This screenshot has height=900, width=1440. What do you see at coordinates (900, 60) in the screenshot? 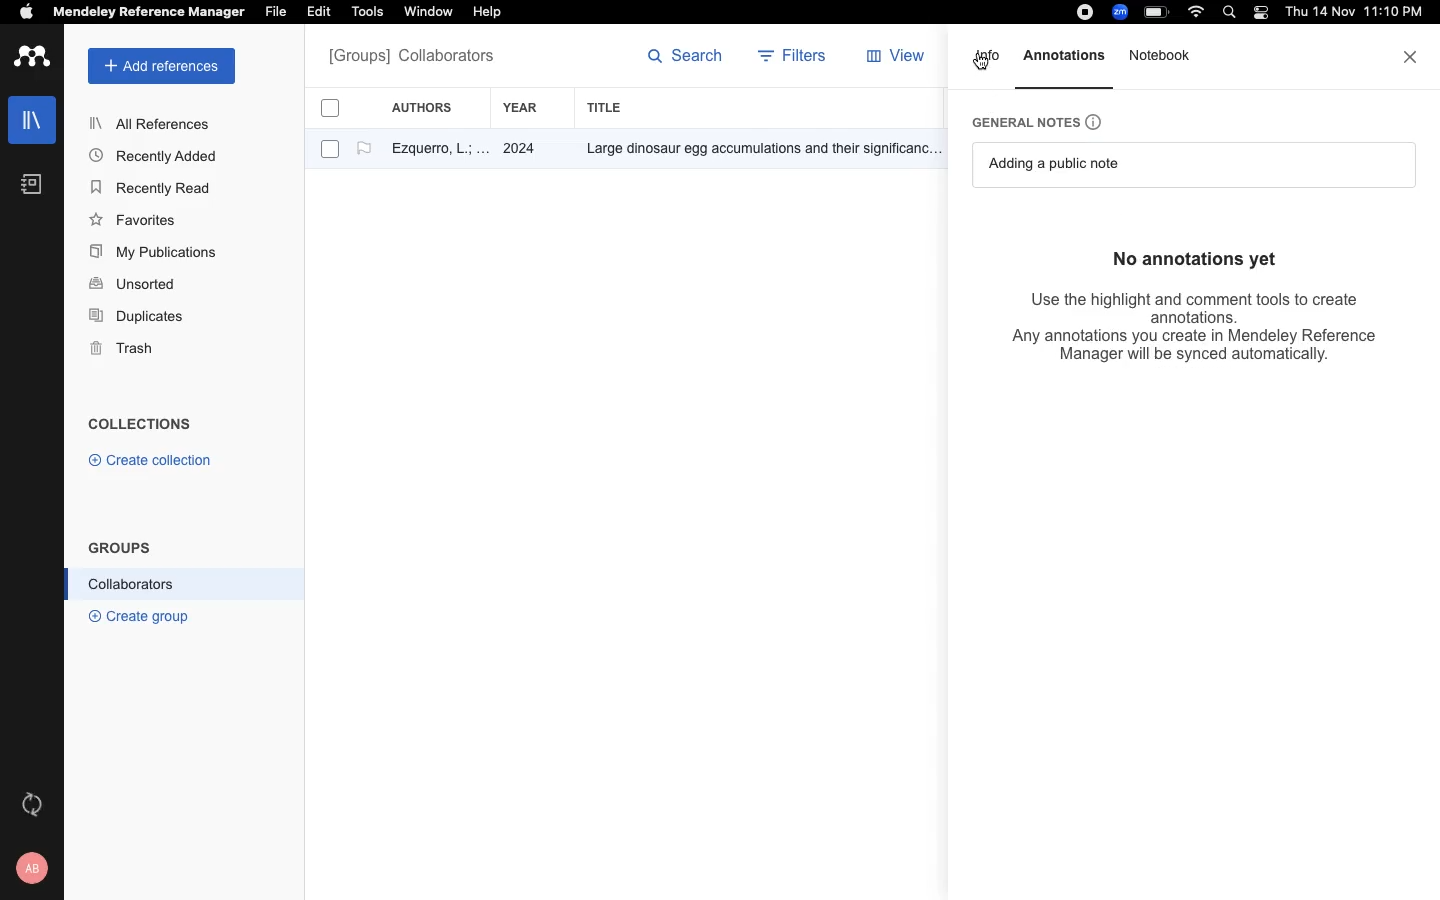
I see `view` at bounding box center [900, 60].